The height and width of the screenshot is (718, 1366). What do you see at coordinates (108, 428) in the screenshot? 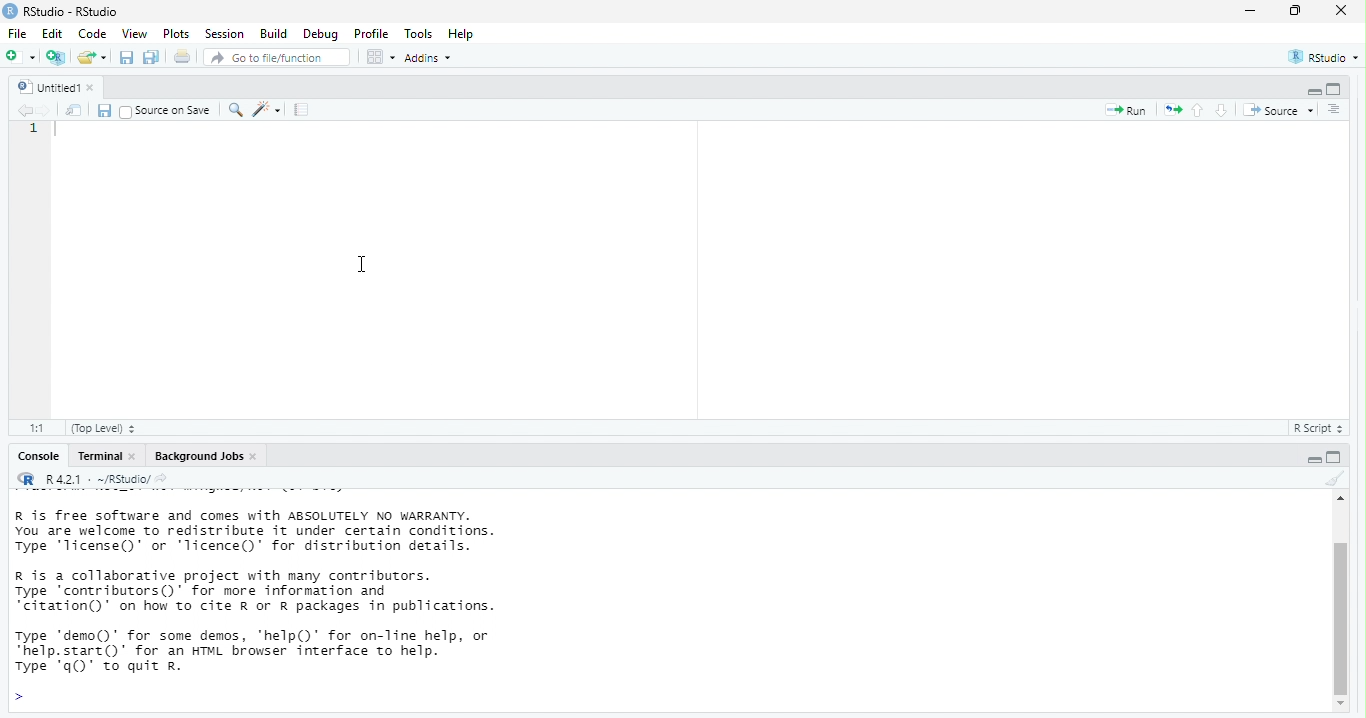
I see `(Top level)` at bounding box center [108, 428].